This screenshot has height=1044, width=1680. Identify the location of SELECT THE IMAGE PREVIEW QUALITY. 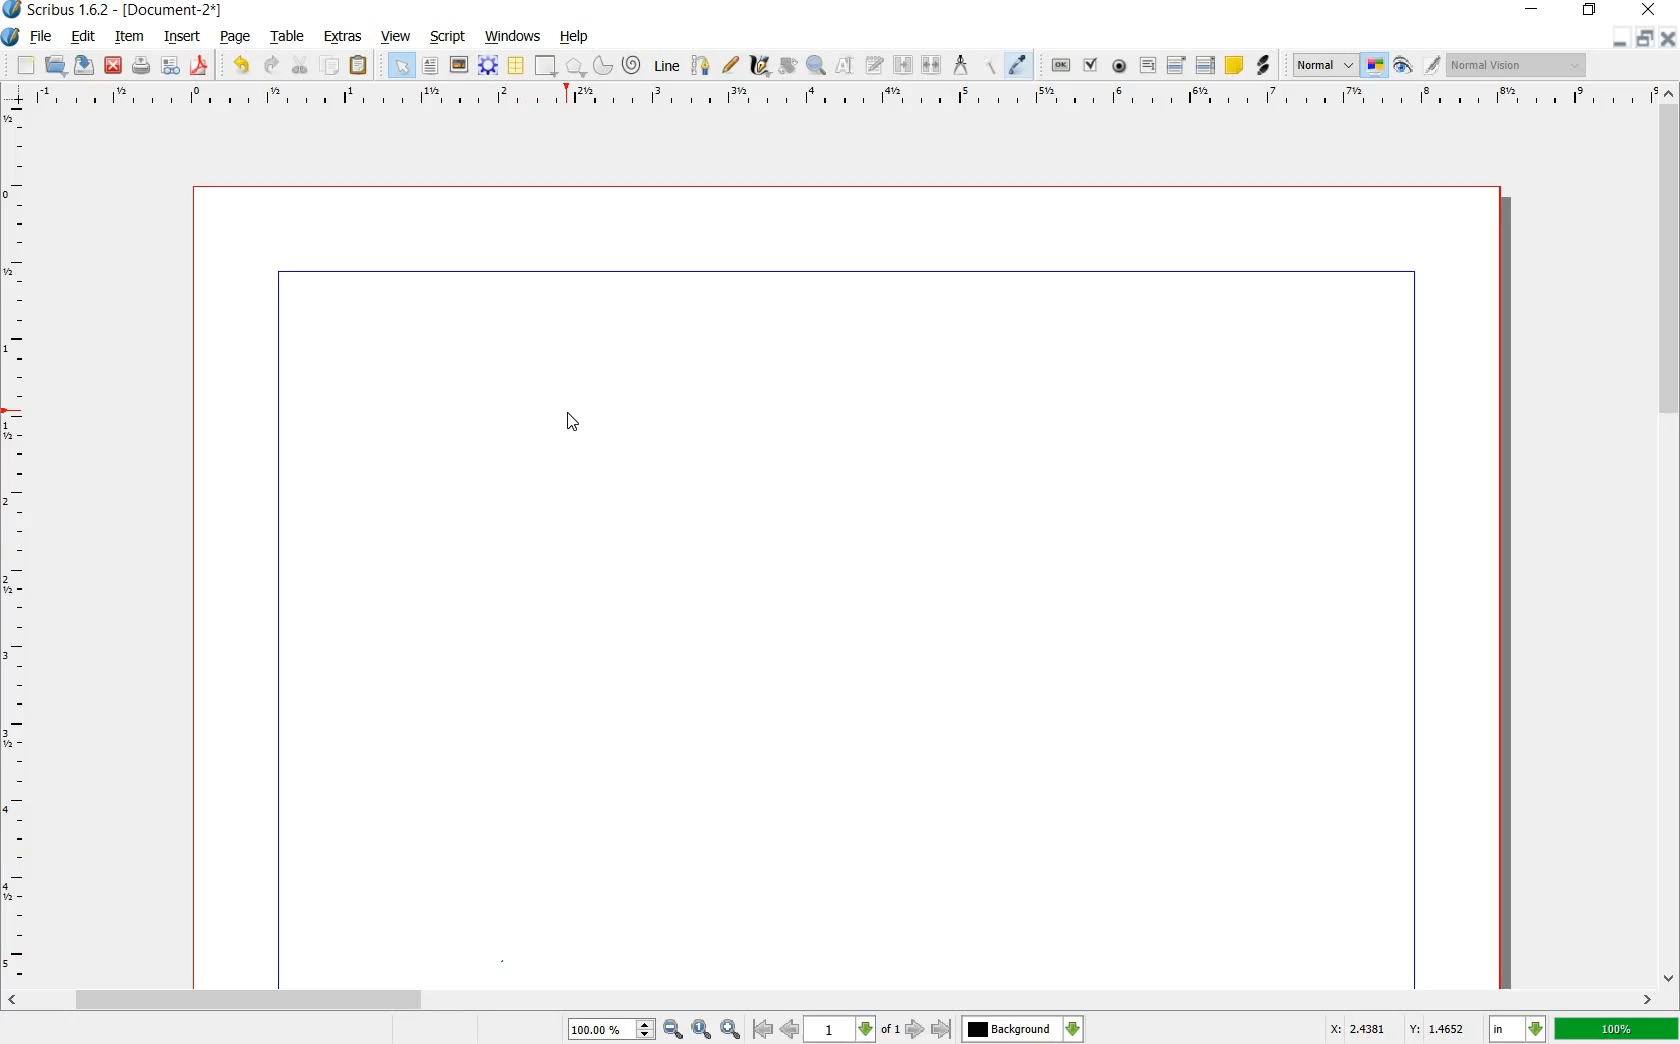
(1320, 65).